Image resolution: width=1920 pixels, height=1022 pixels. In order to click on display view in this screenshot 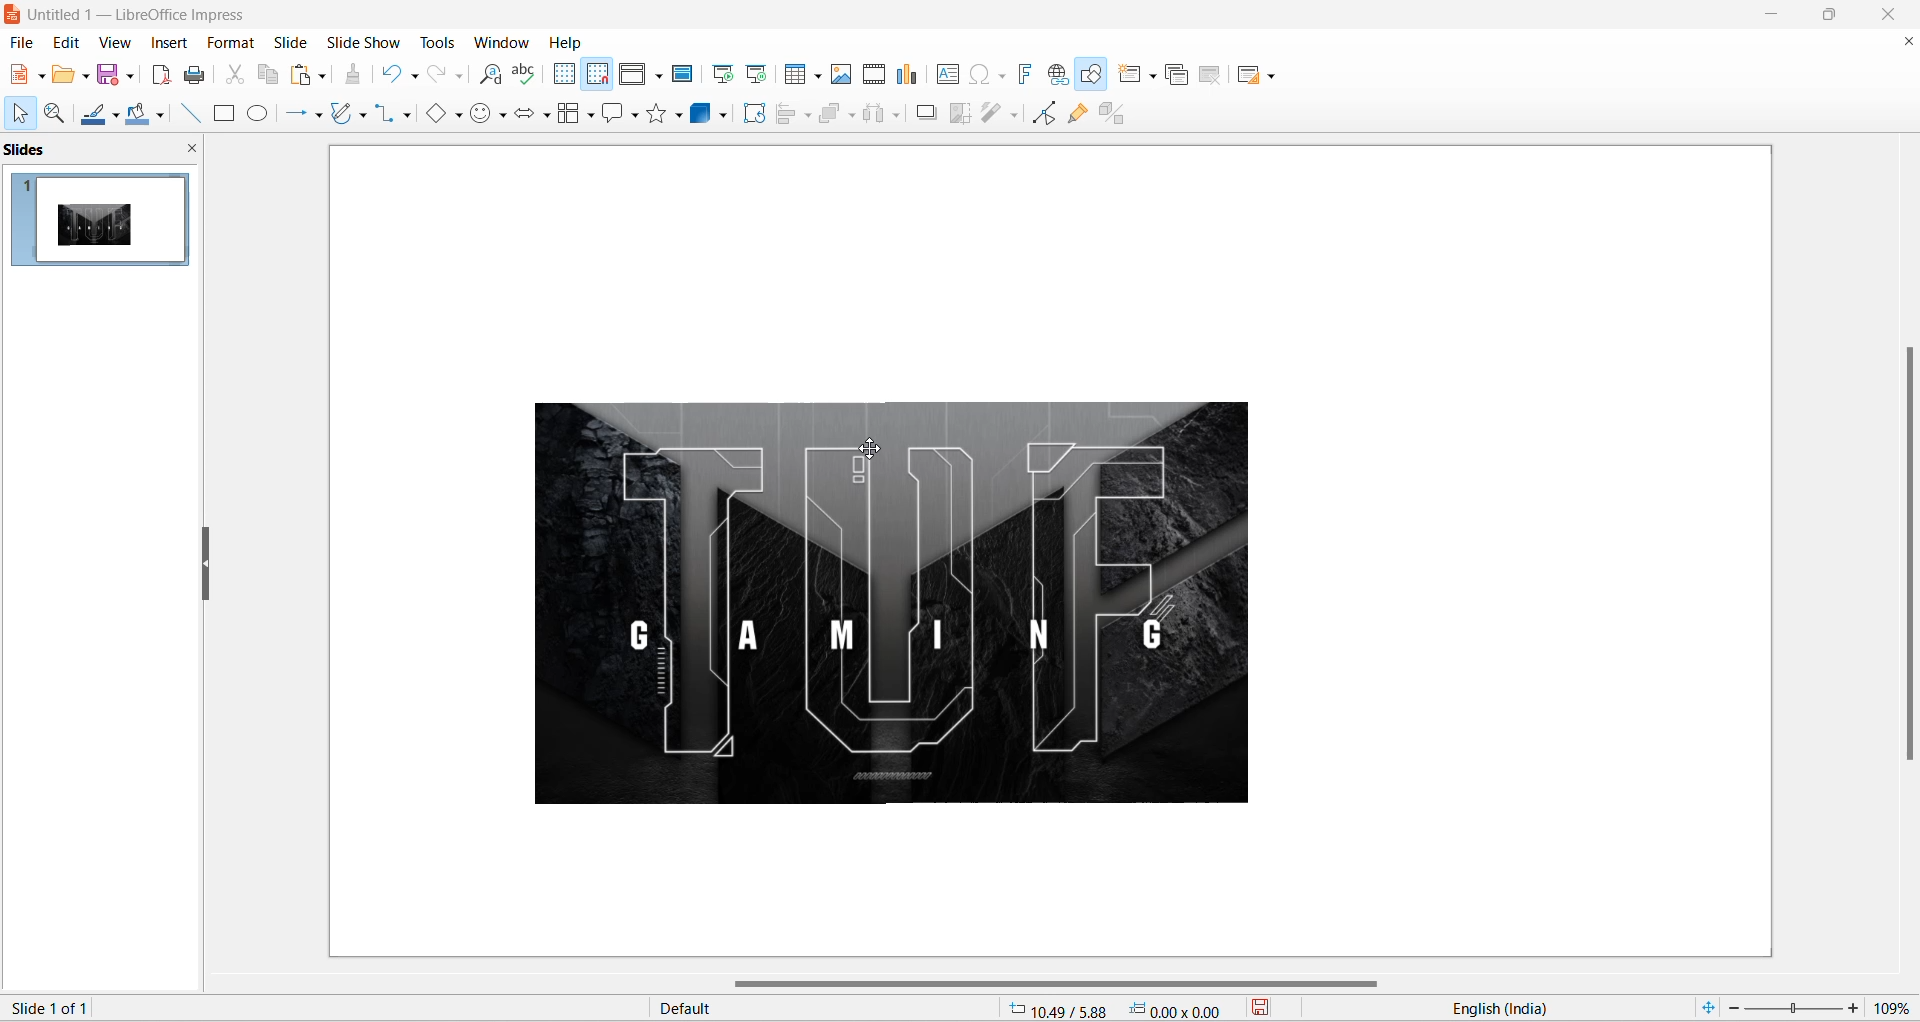, I will do `click(634, 75)`.